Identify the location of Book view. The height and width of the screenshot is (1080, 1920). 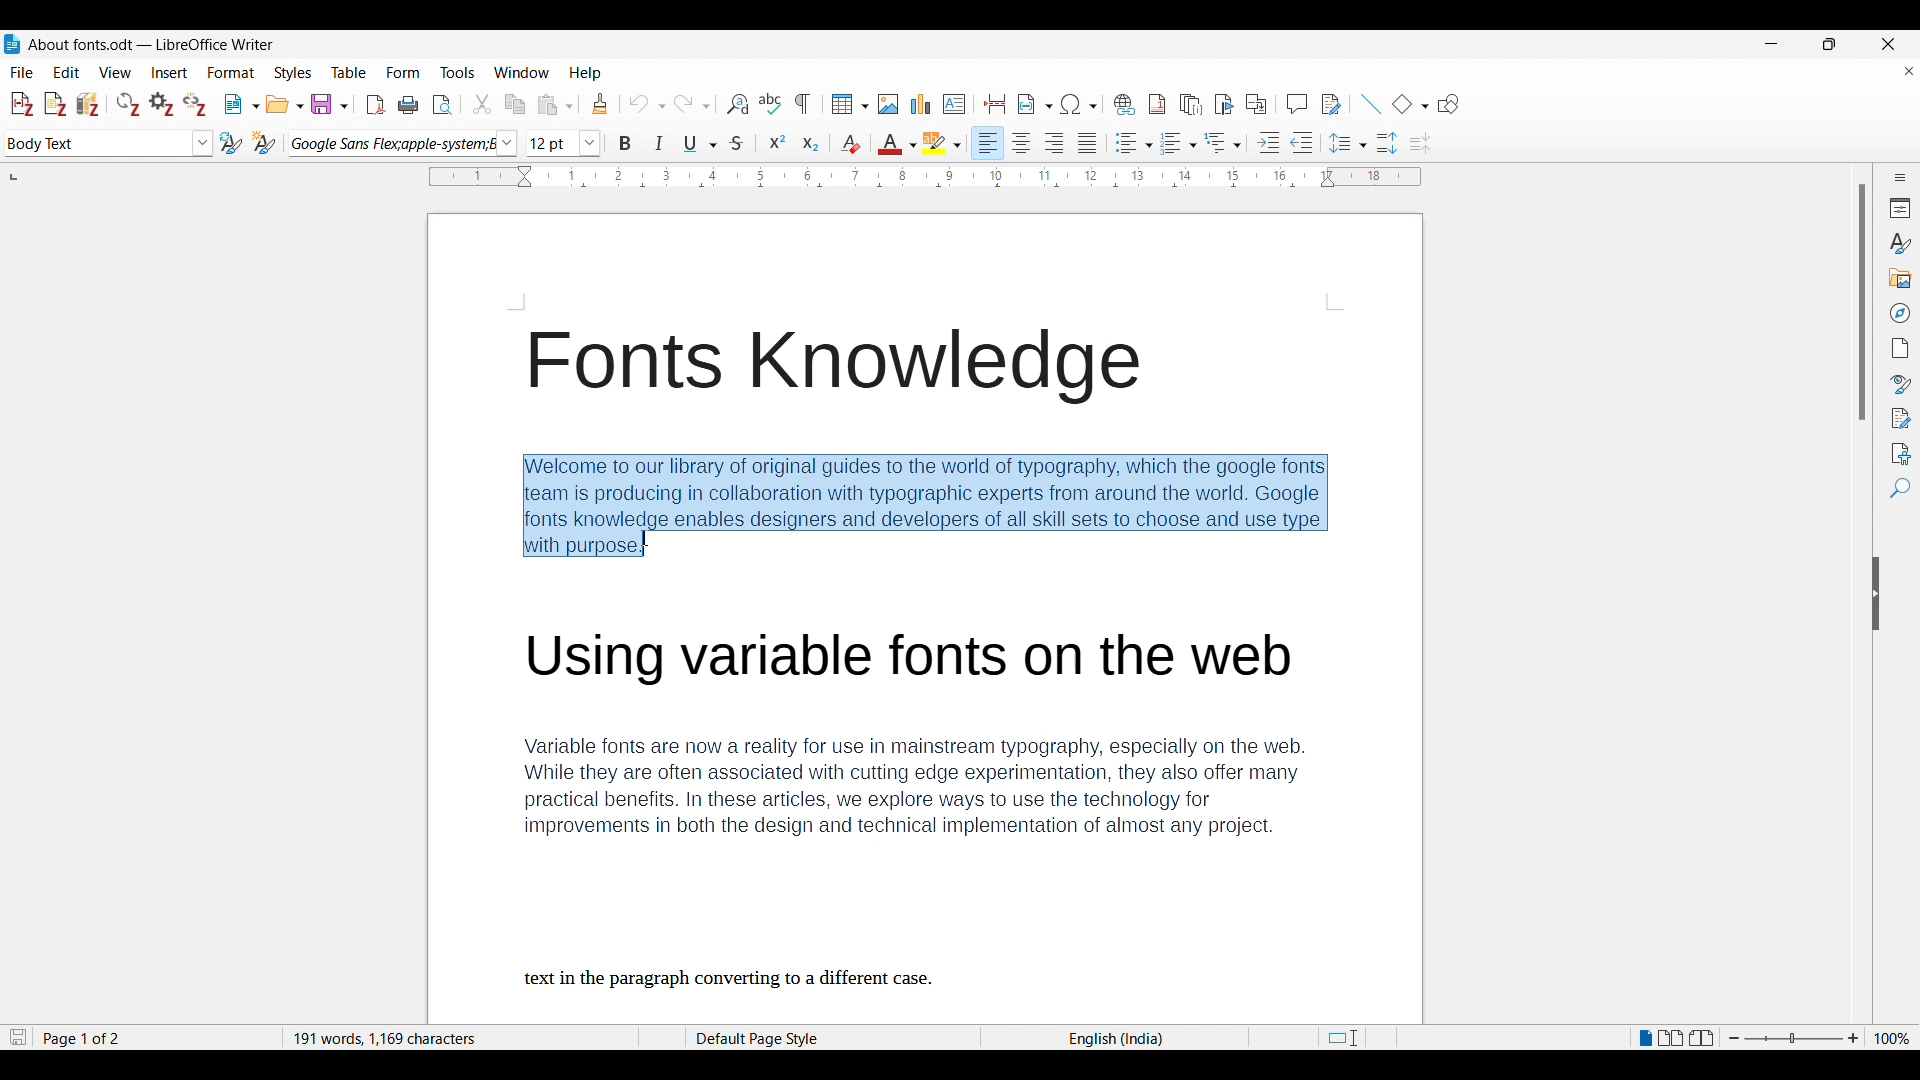
(1702, 1038).